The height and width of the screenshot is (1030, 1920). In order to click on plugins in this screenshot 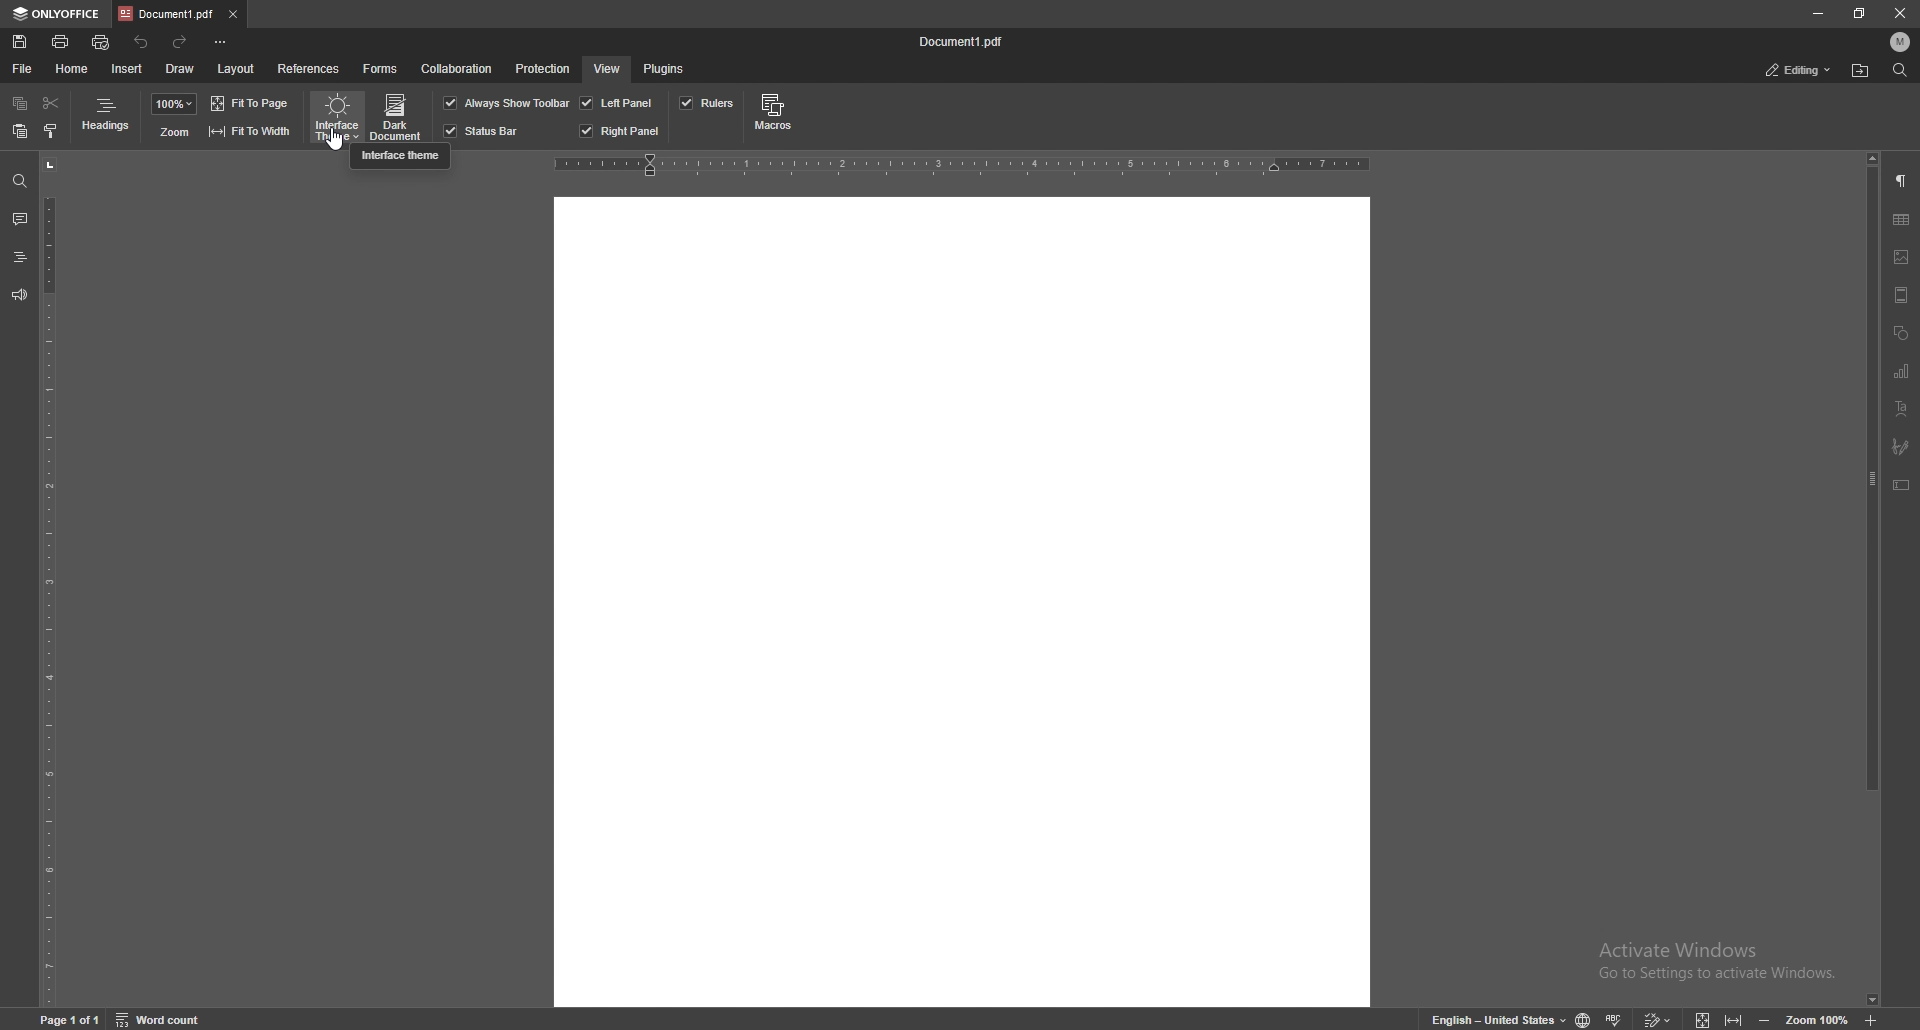, I will do `click(668, 69)`.